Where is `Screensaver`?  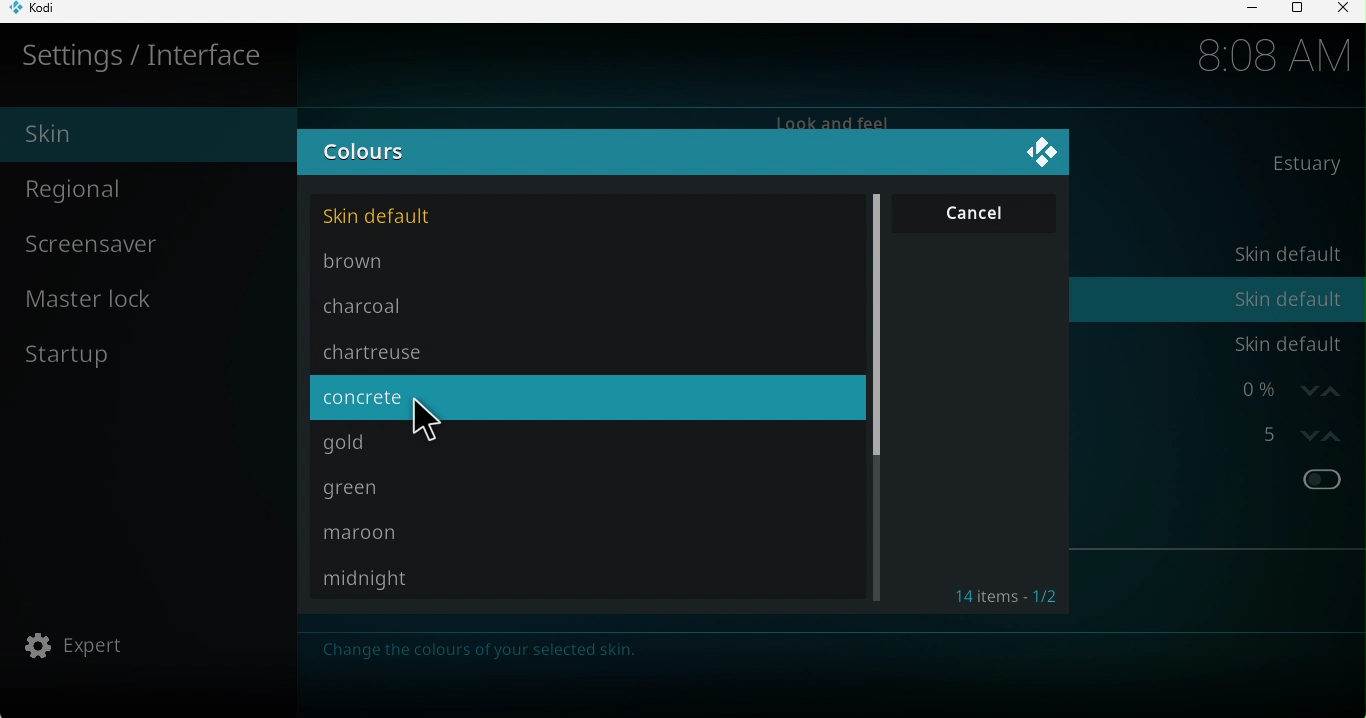 Screensaver is located at coordinates (104, 244).